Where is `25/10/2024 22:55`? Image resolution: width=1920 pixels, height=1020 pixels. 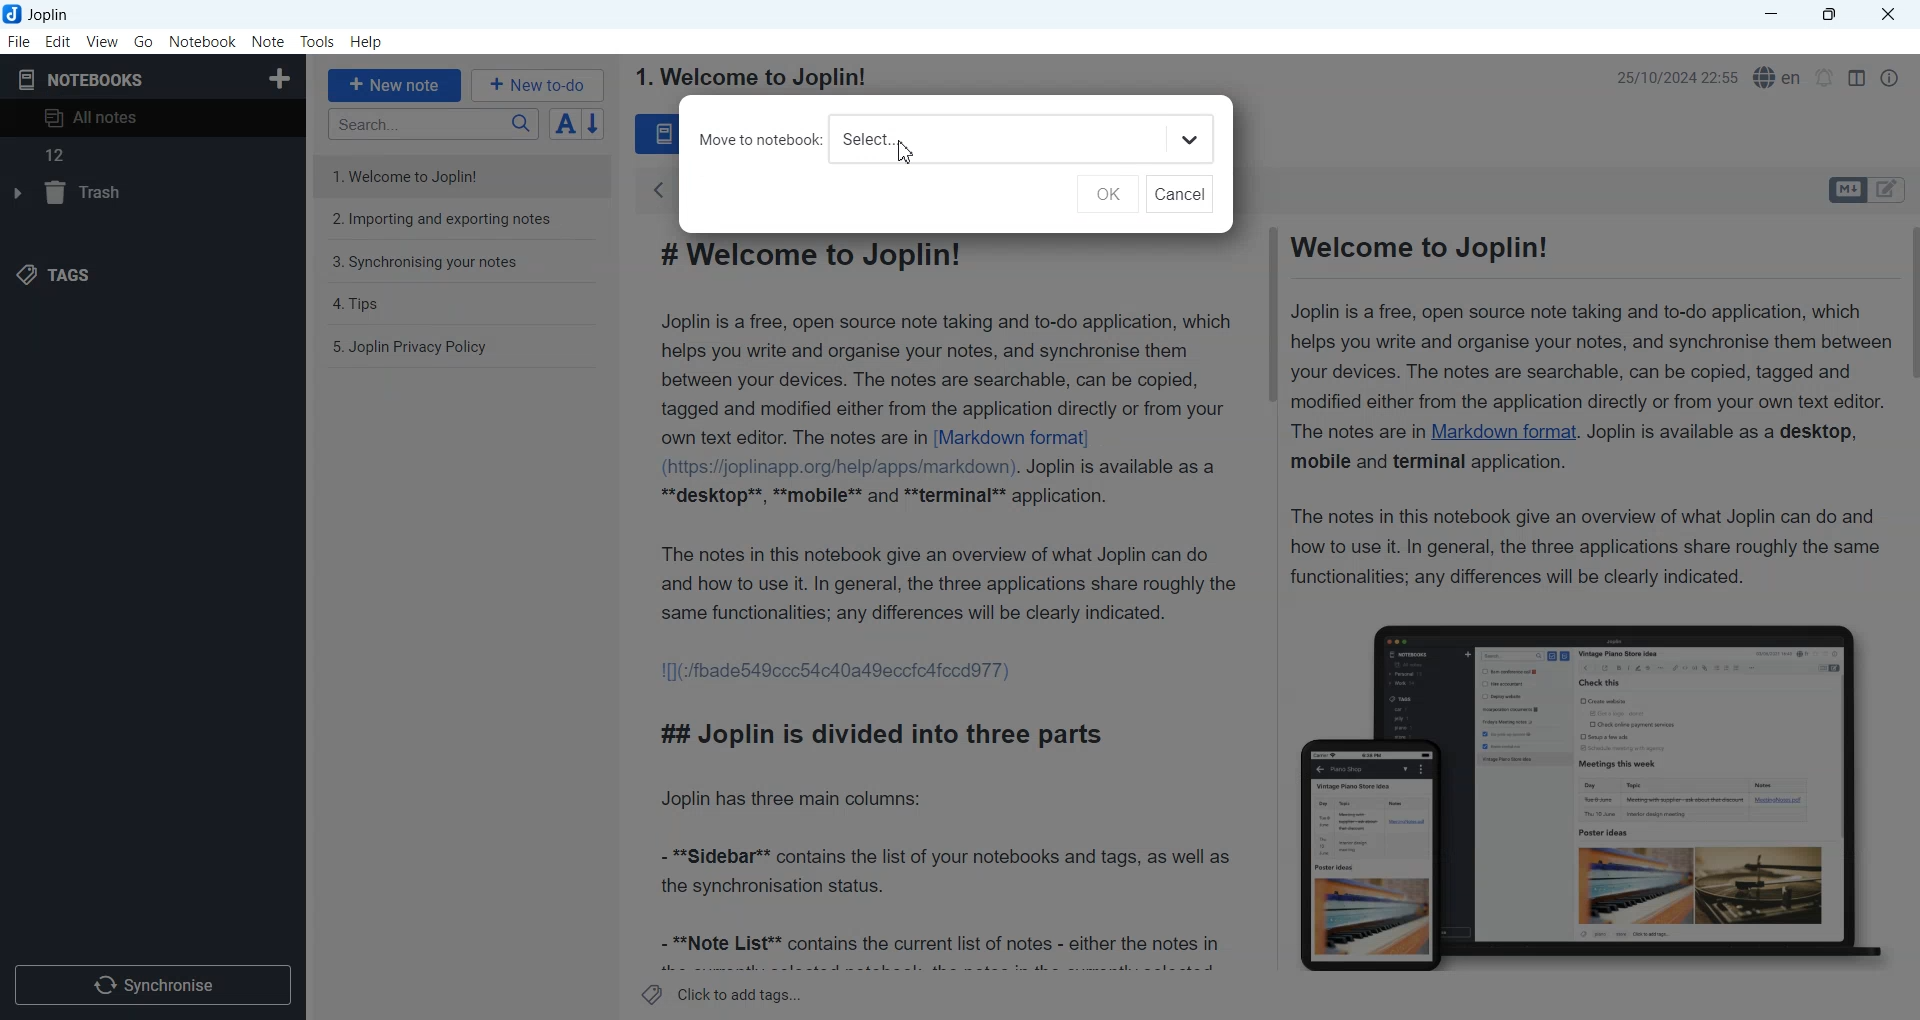
25/10/2024 22:55 is located at coordinates (1670, 78).